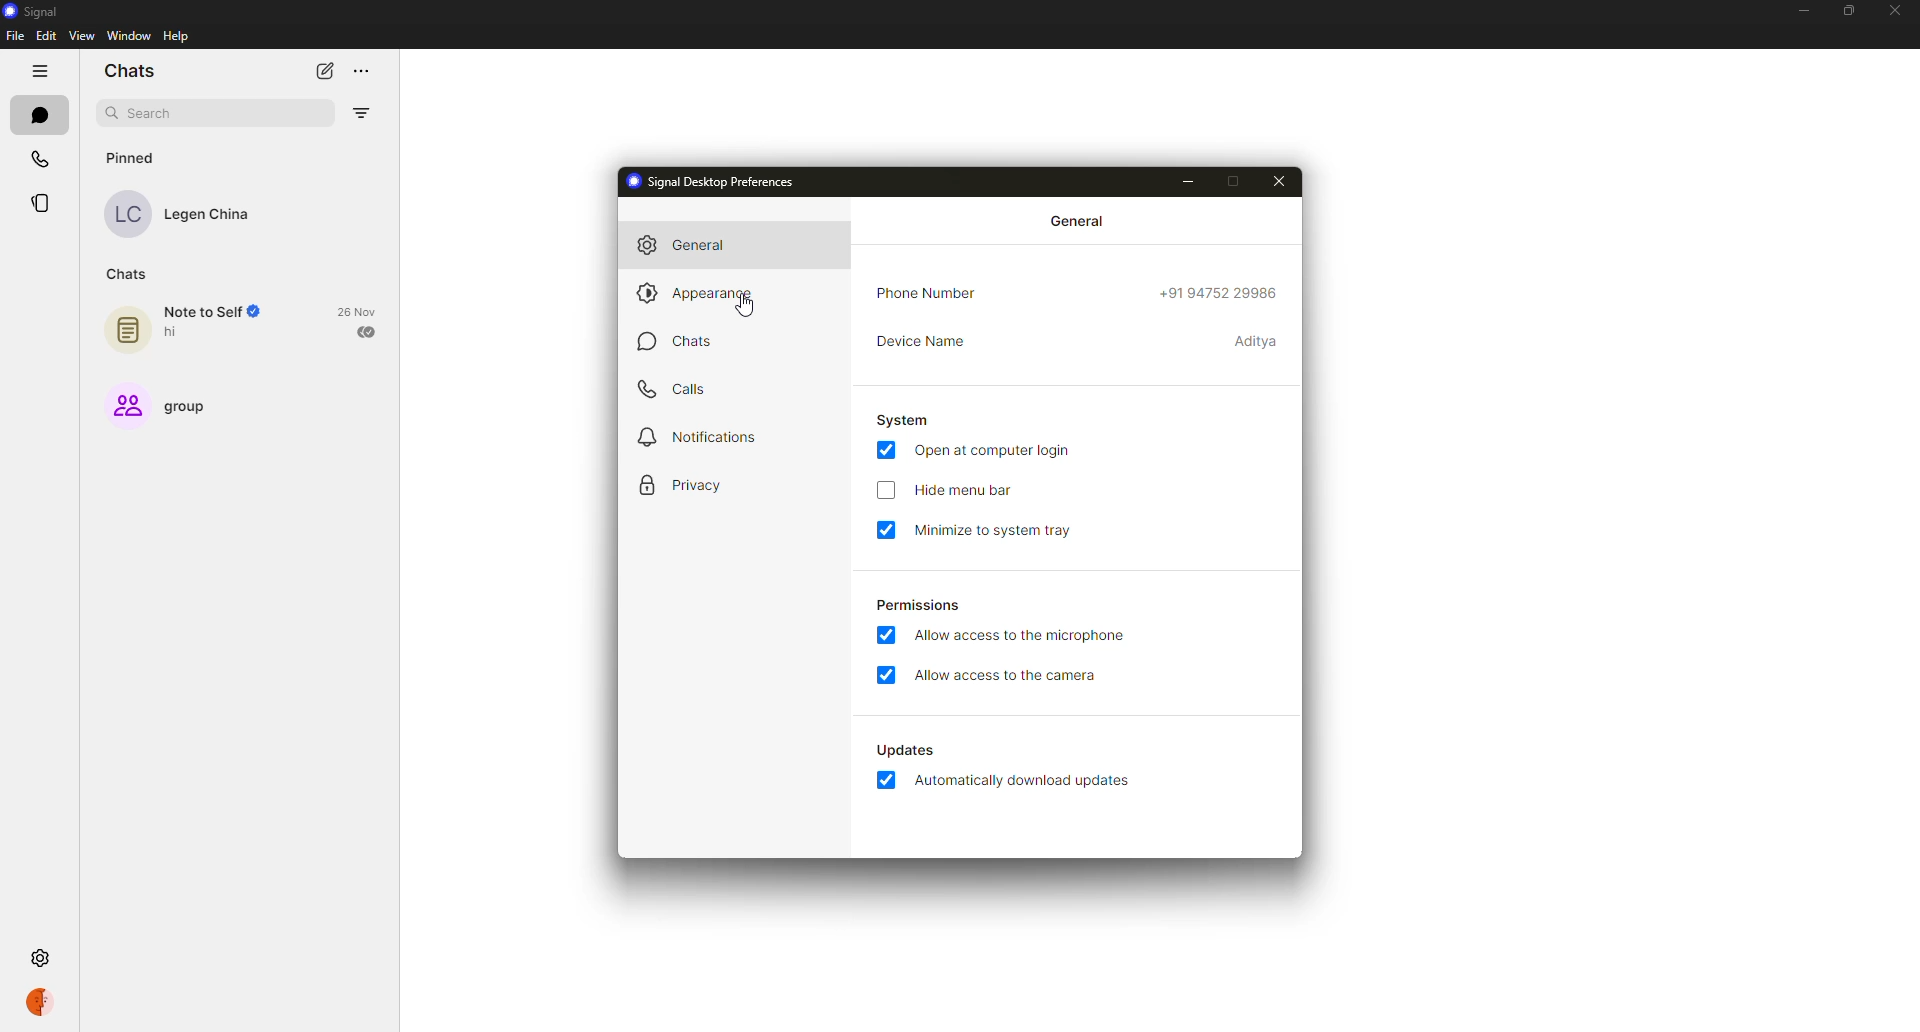 The height and width of the screenshot is (1032, 1920). Describe the element at coordinates (1285, 180) in the screenshot. I see `close` at that location.